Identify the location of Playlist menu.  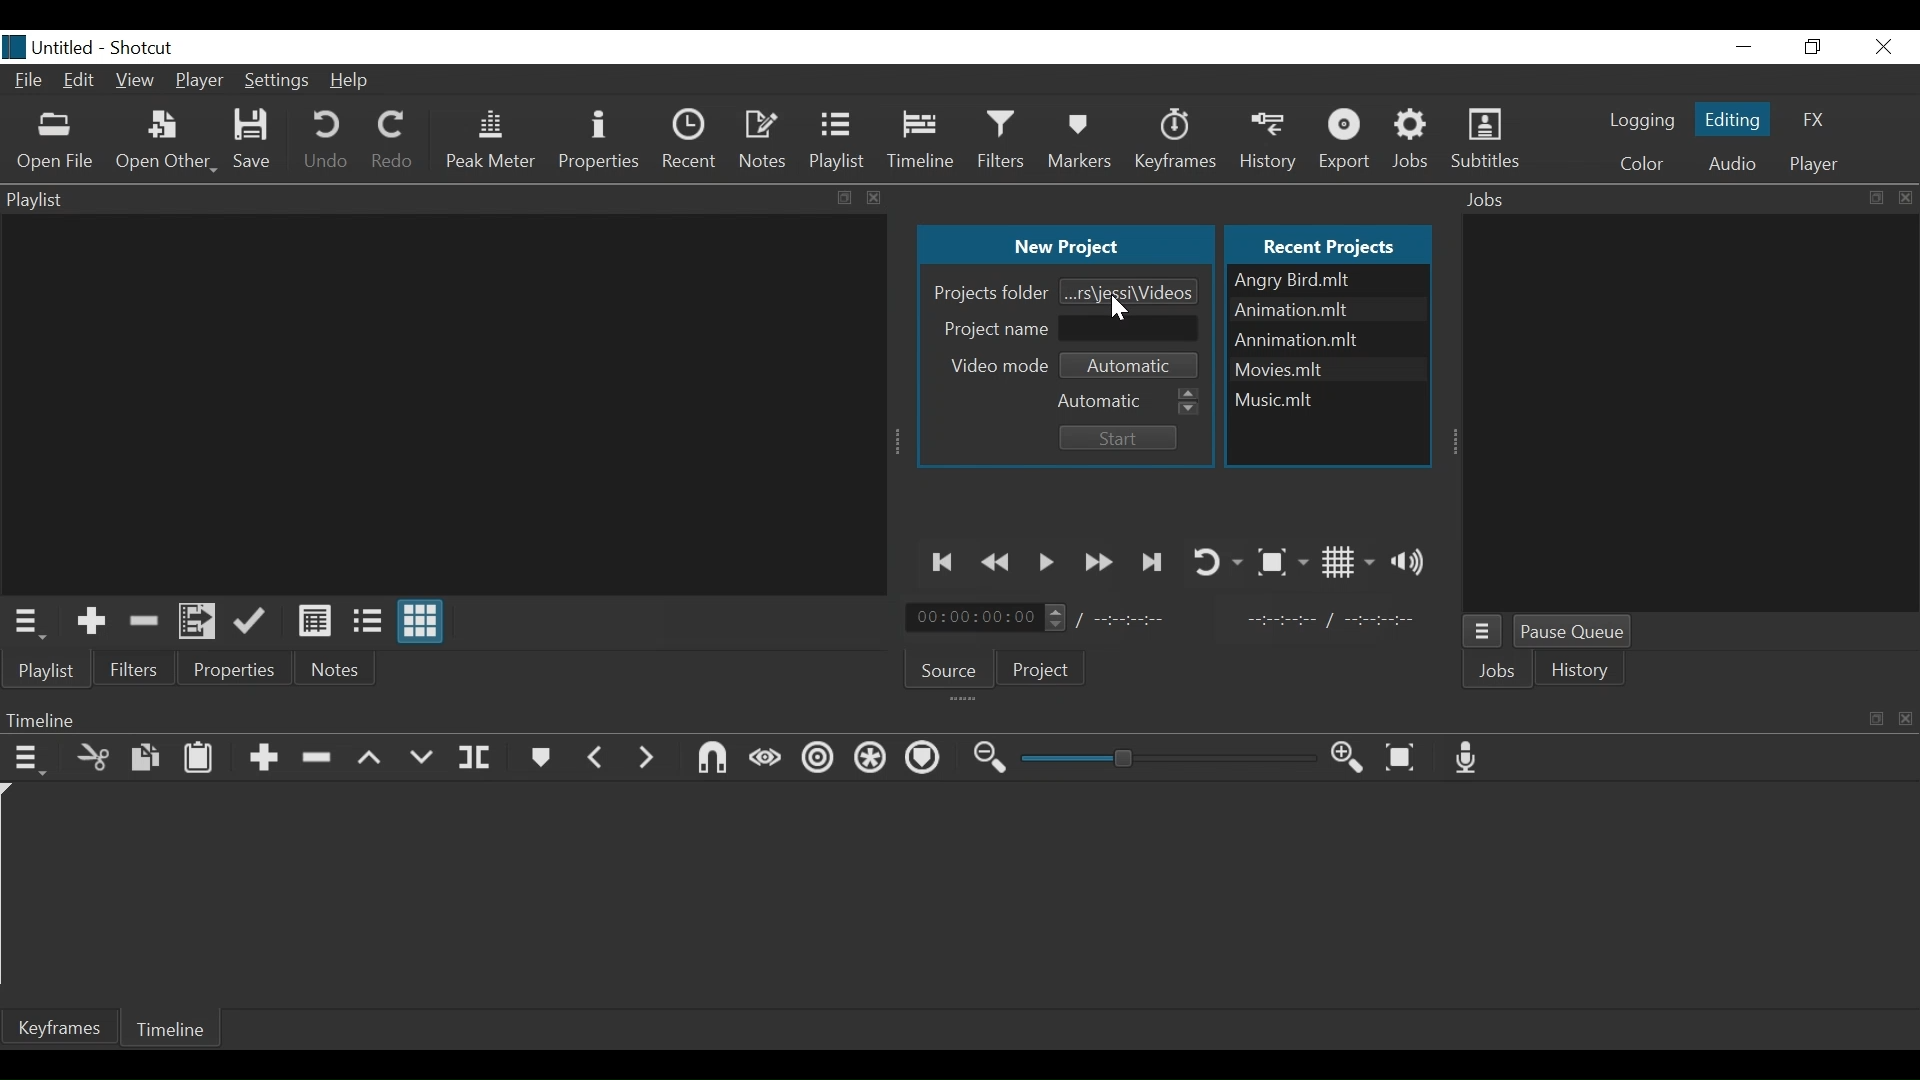
(55, 671).